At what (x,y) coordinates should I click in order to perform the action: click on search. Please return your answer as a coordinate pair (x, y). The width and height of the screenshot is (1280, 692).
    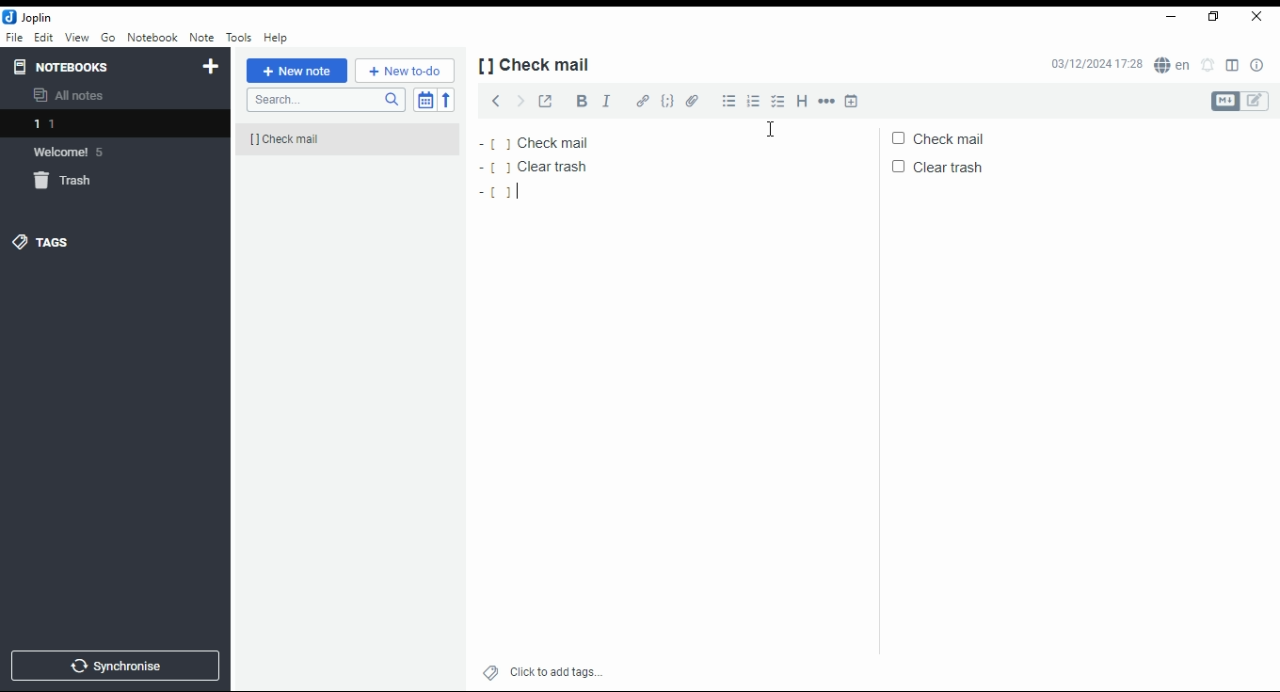
    Looking at the image, I should click on (324, 99).